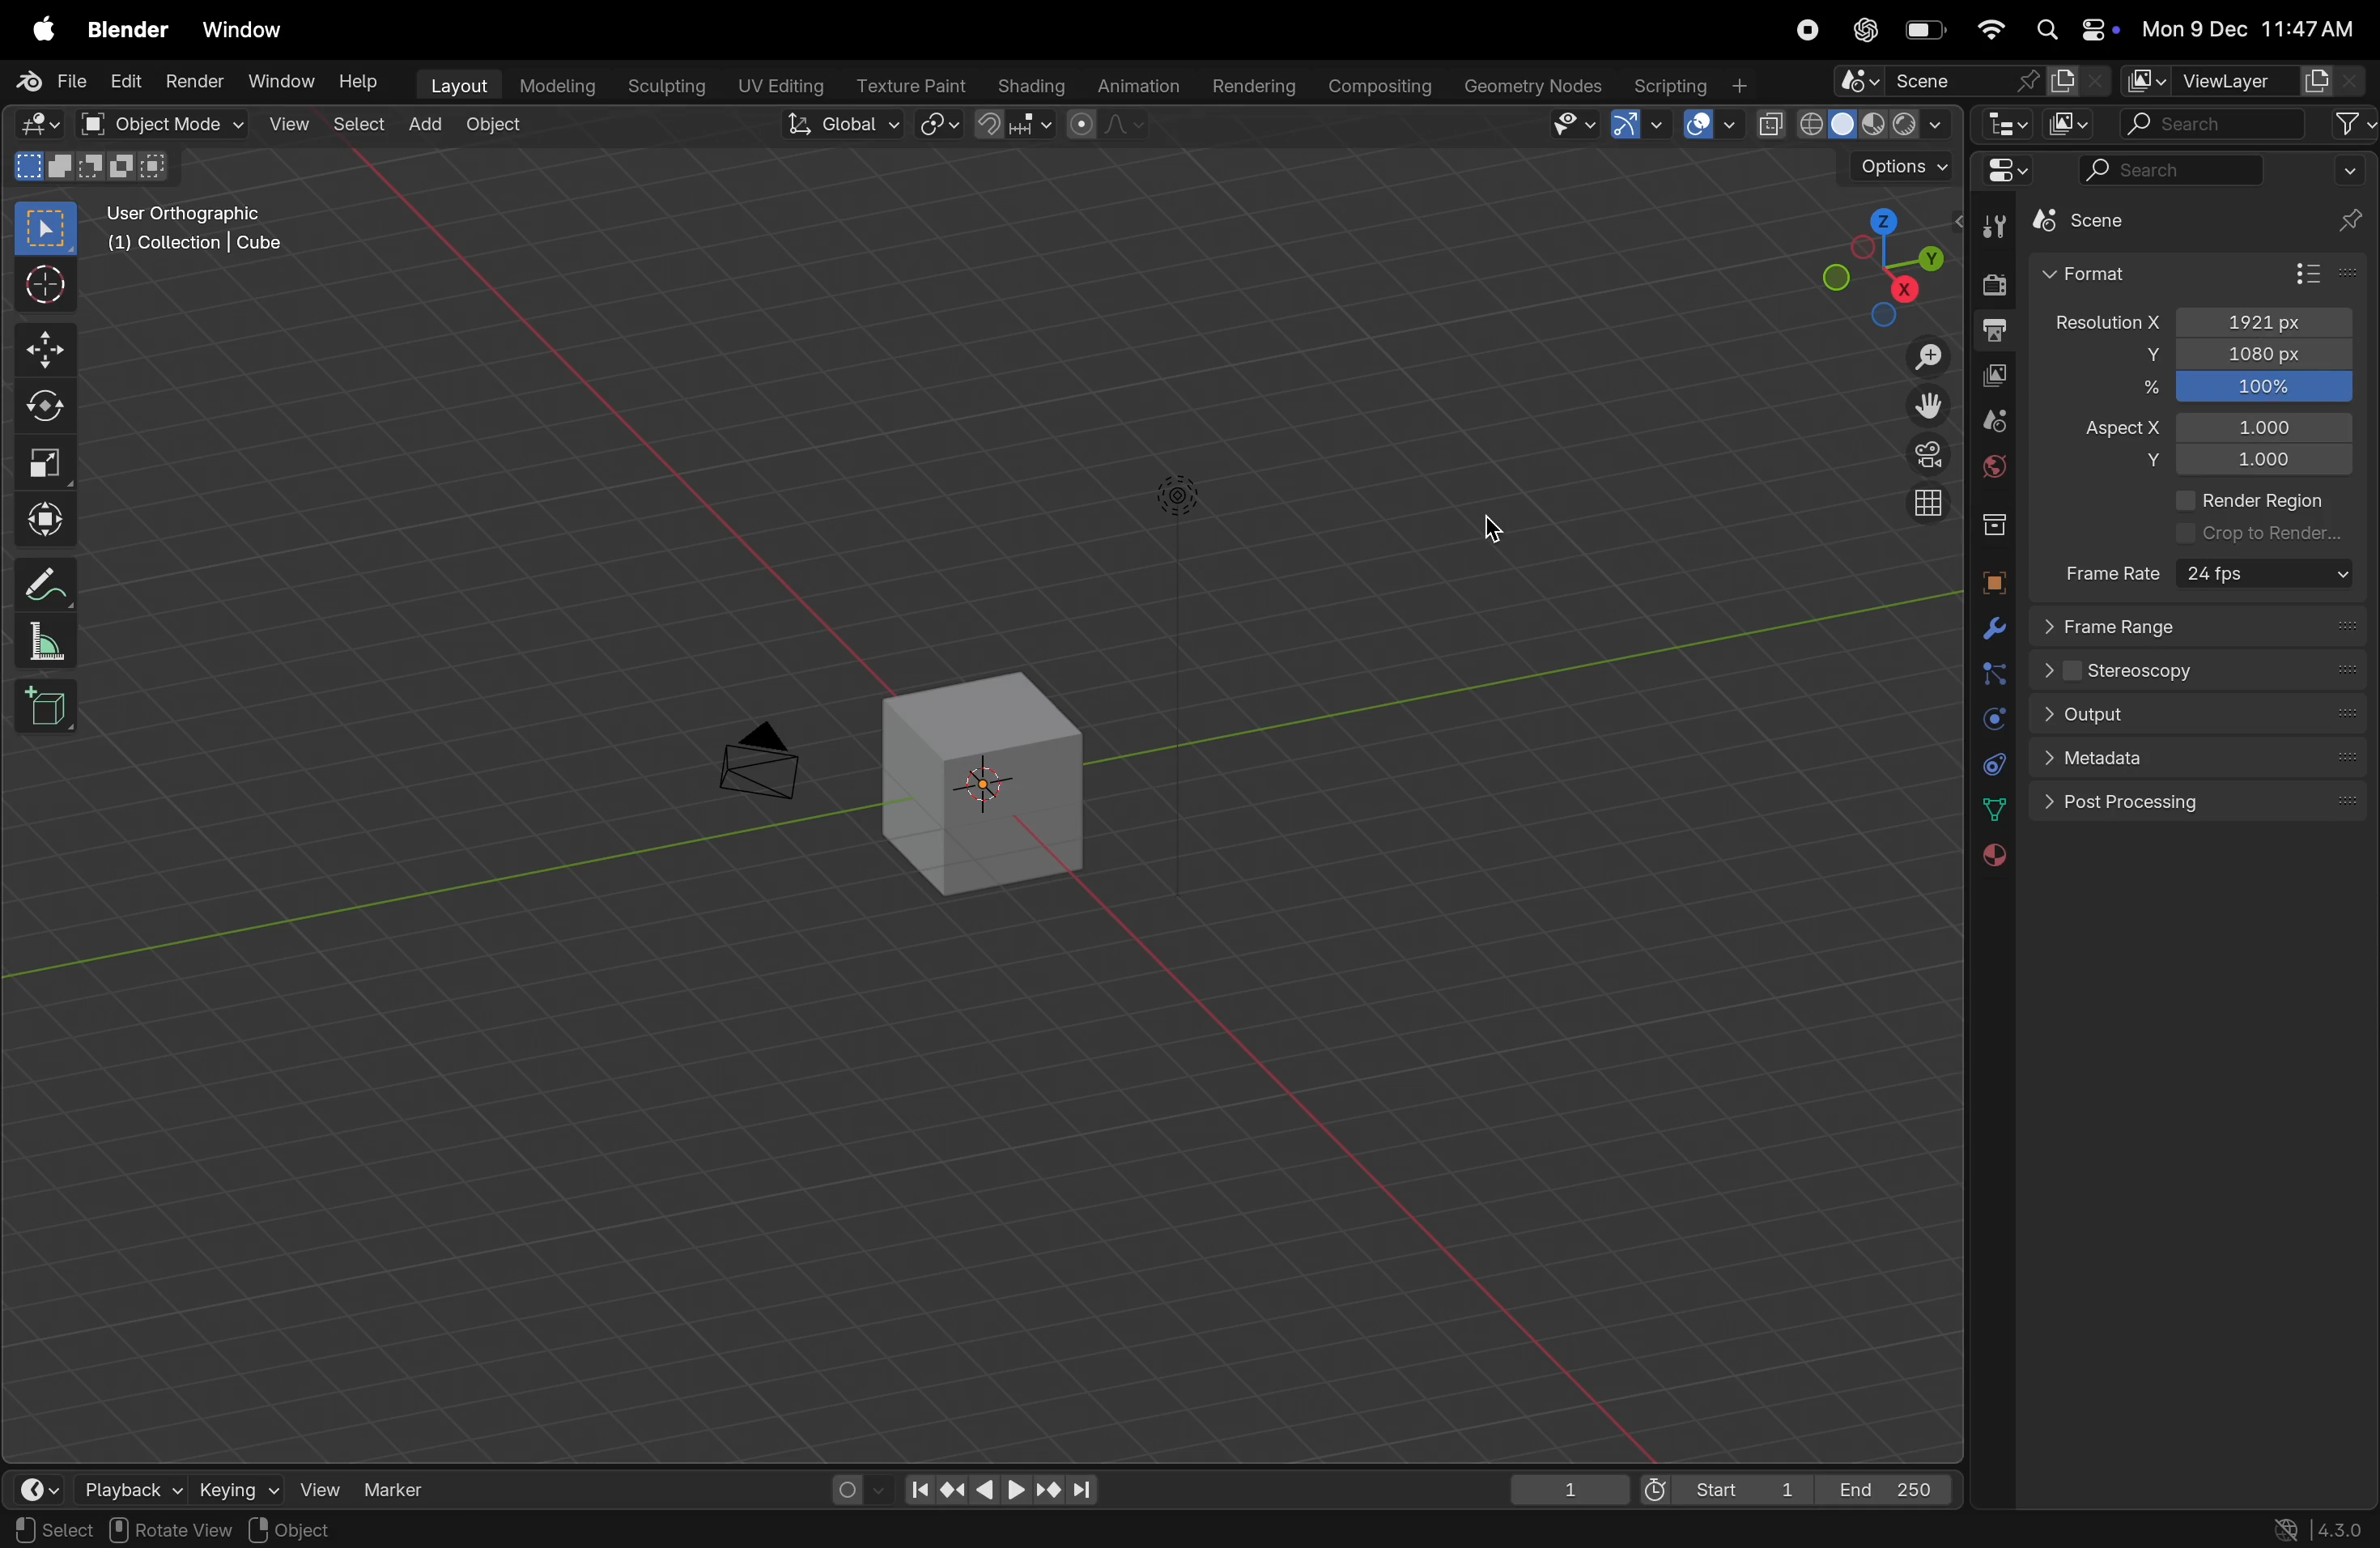 This screenshot has width=2380, height=1548. Describe the element at coordinates (2241, 81) in the screenshot. I see `view layer` at that location.